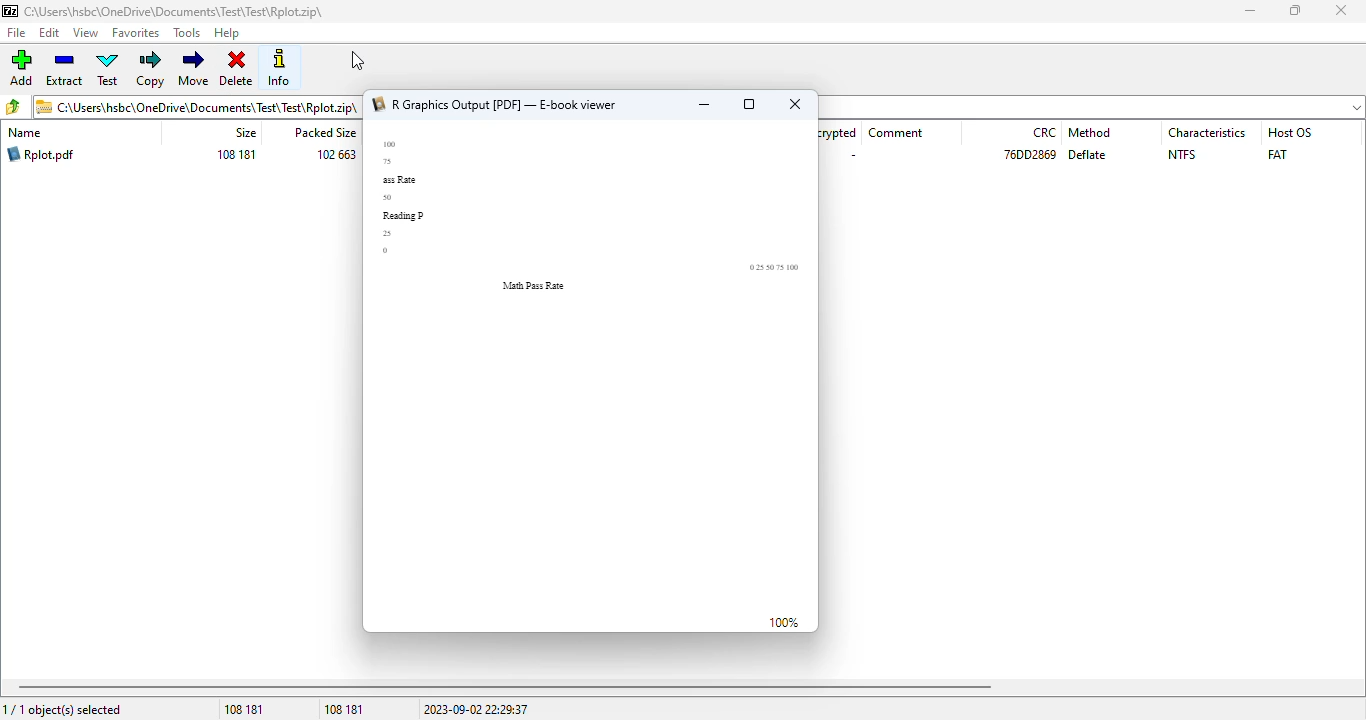 This screenshot has height=720, width=1366. What do you see at coordinates (324, 133) in the screenshot?
I see `Packed Size` at bounding box center [324, 133].